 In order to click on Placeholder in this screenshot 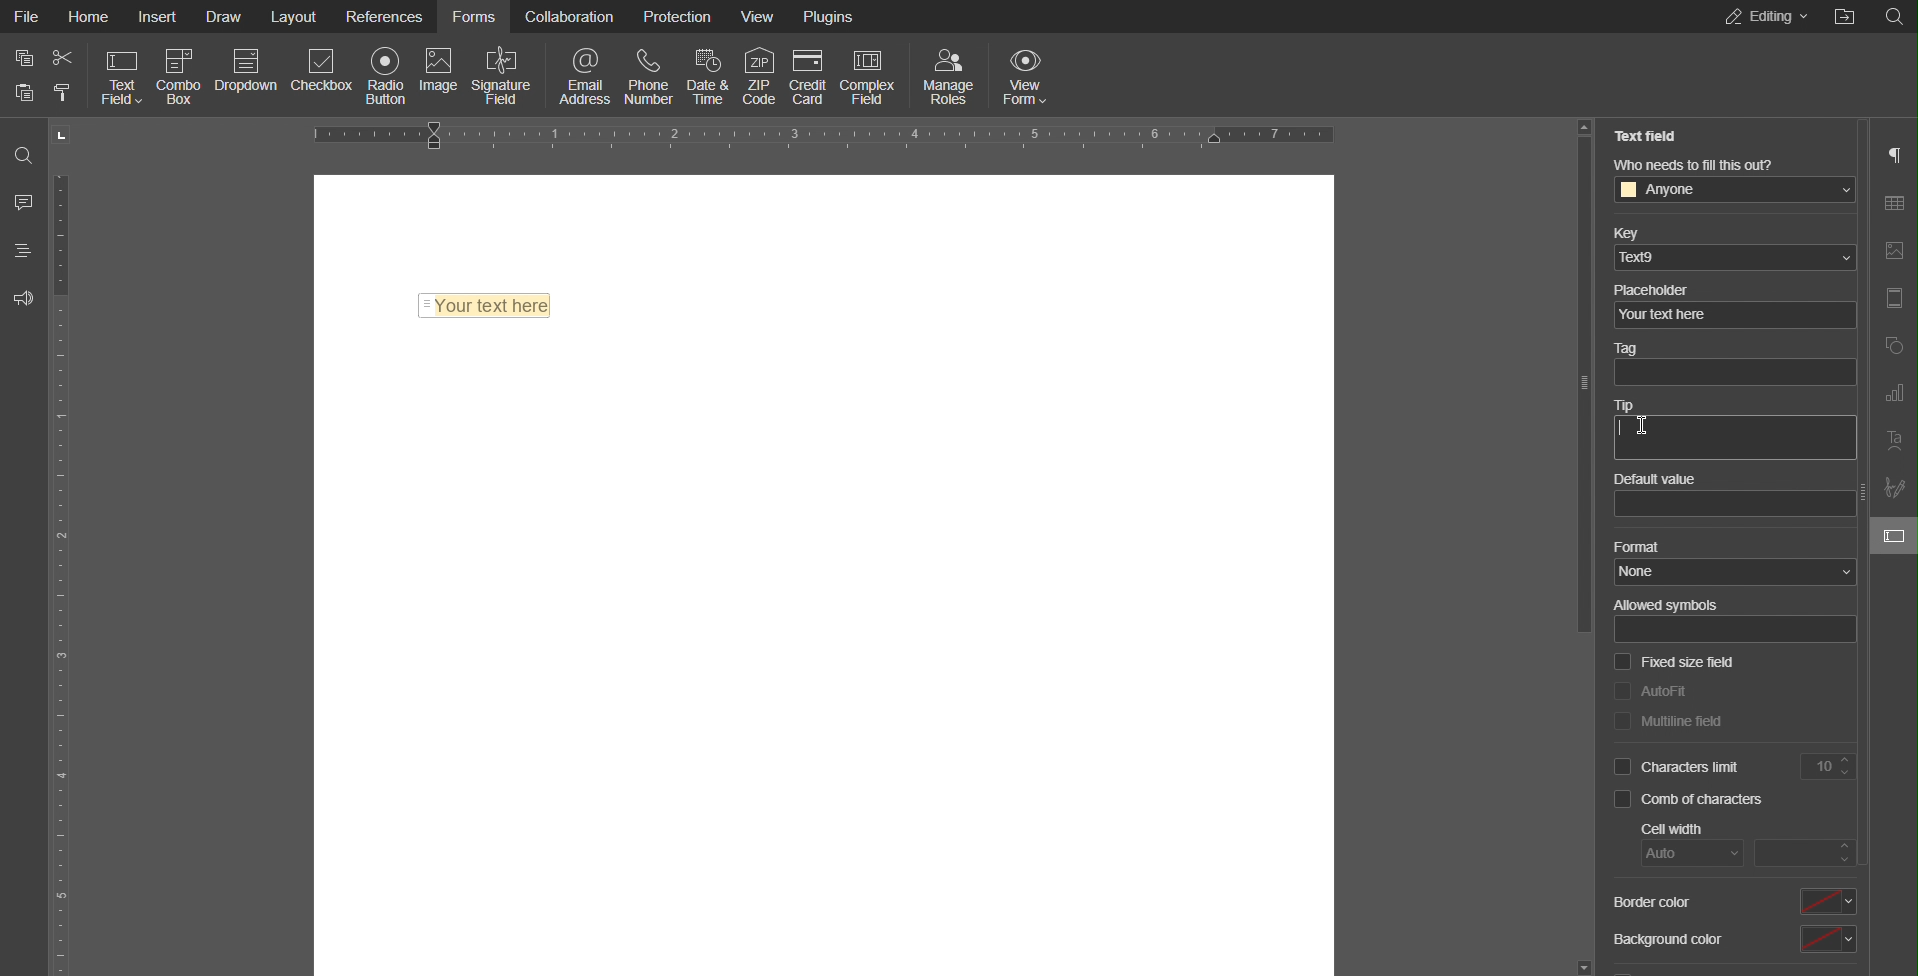, I will do `click(1731, 290)`.